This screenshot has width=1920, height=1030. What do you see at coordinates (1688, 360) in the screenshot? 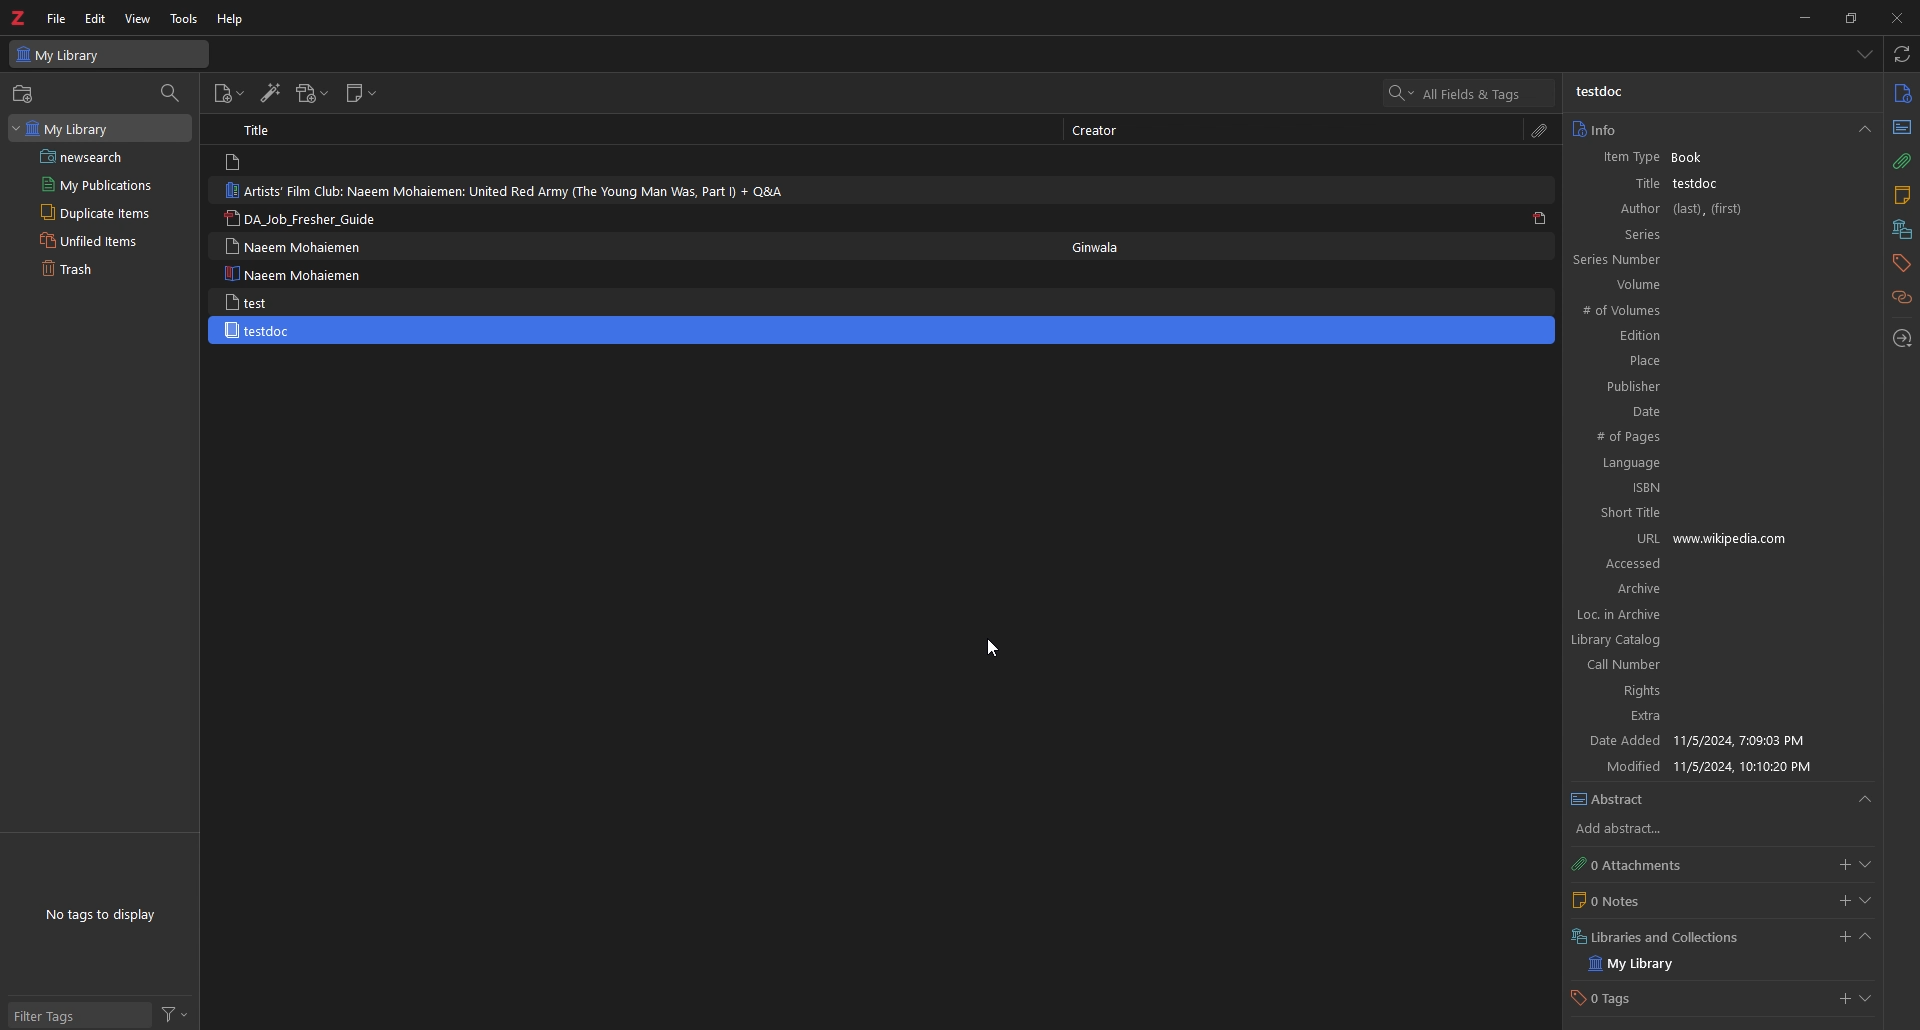
I see `Place` at bounding box center [1688, 360].